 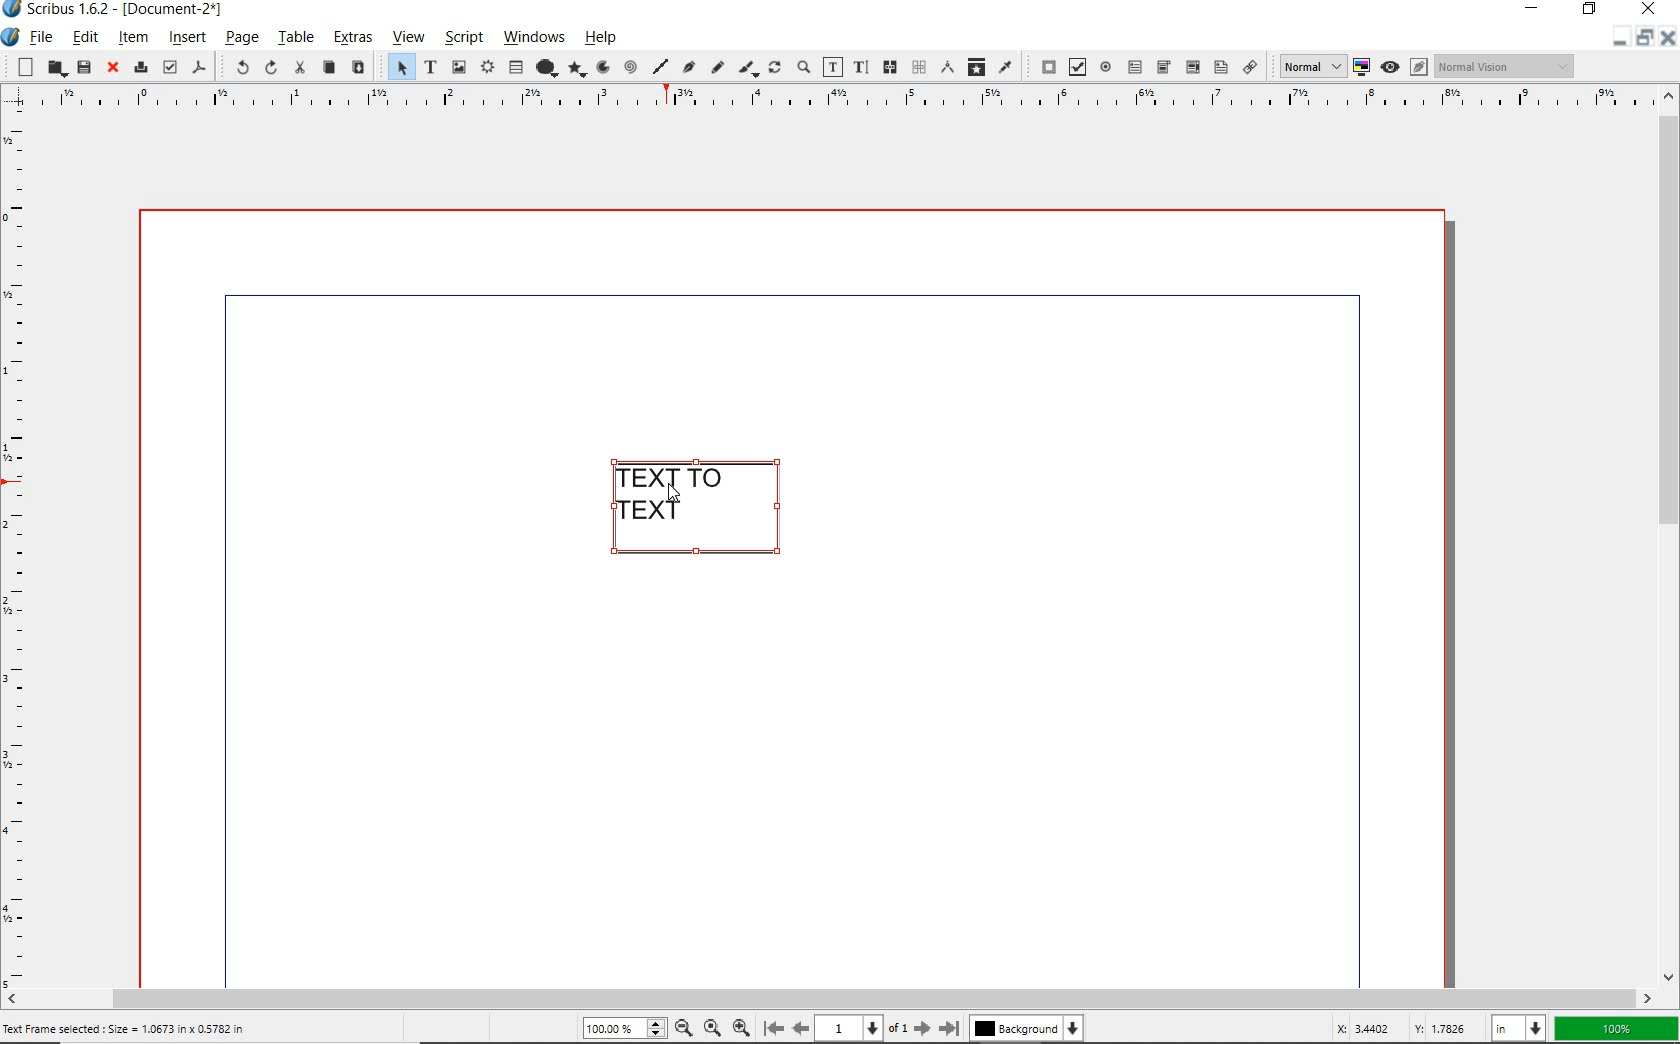 What do you see at coordinates (689, 1027) in the screenshot?
I see `zoom out` at bounding box center [689, 1027].